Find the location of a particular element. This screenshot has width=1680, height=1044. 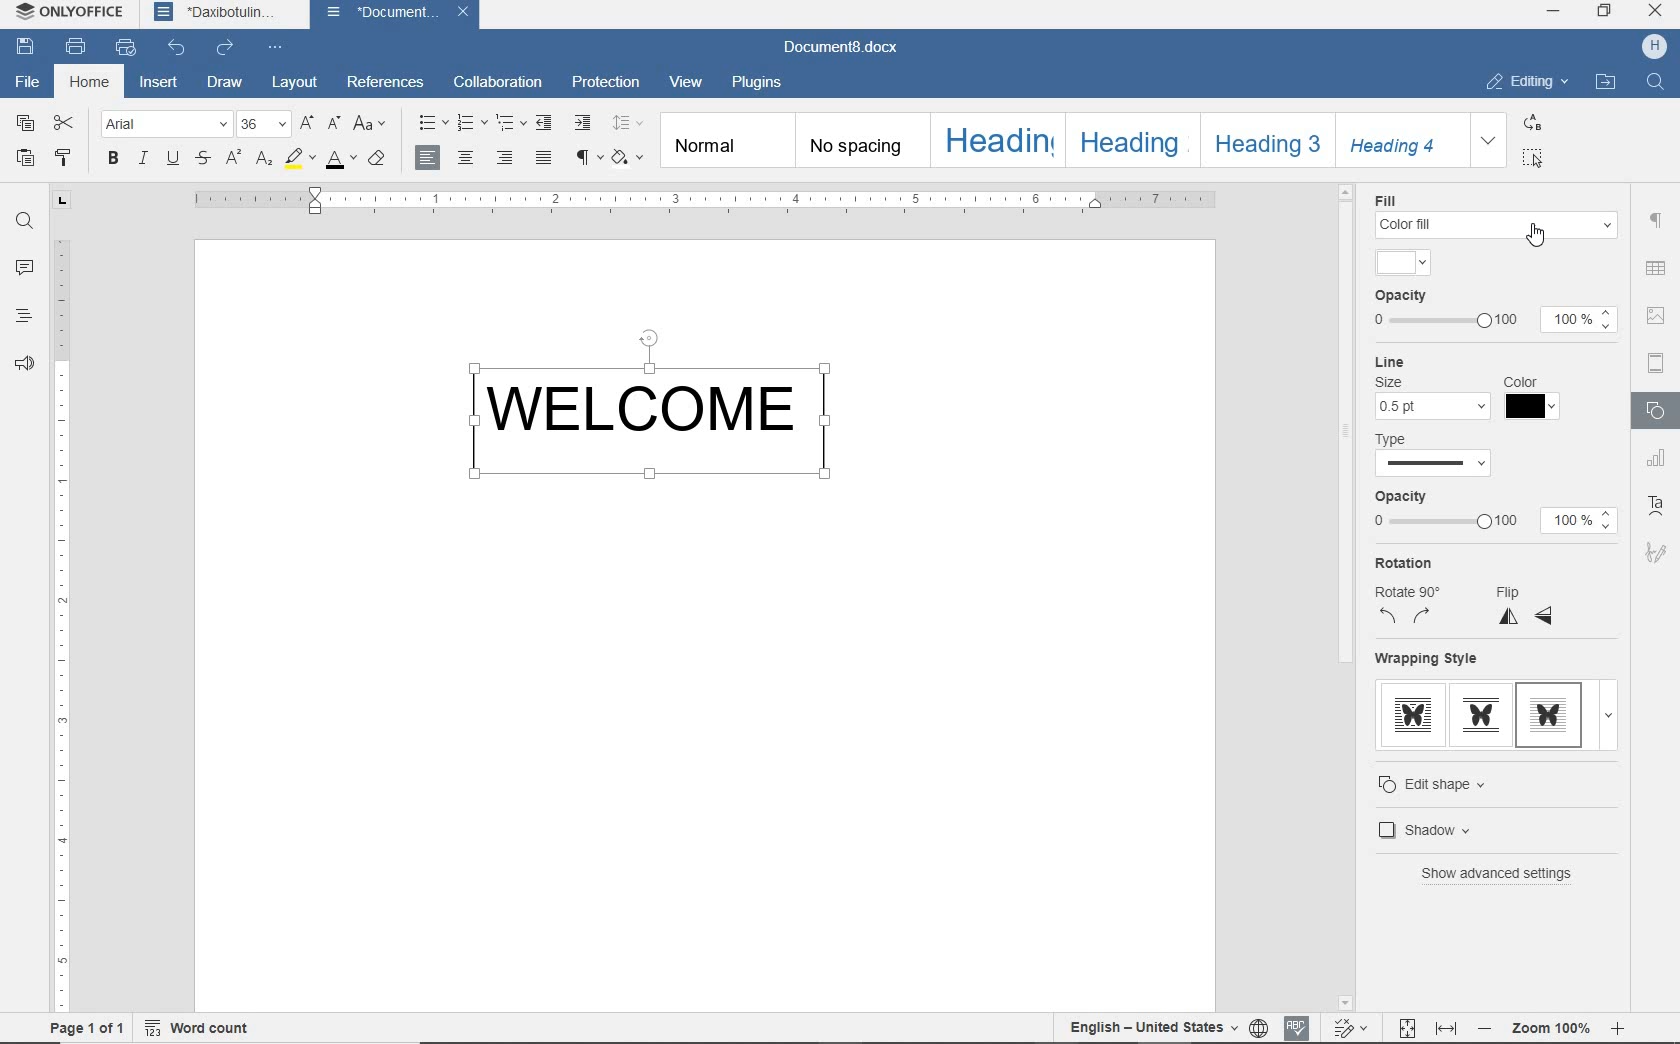

STRIKETHROUGH is located at coordinates (205, 157).